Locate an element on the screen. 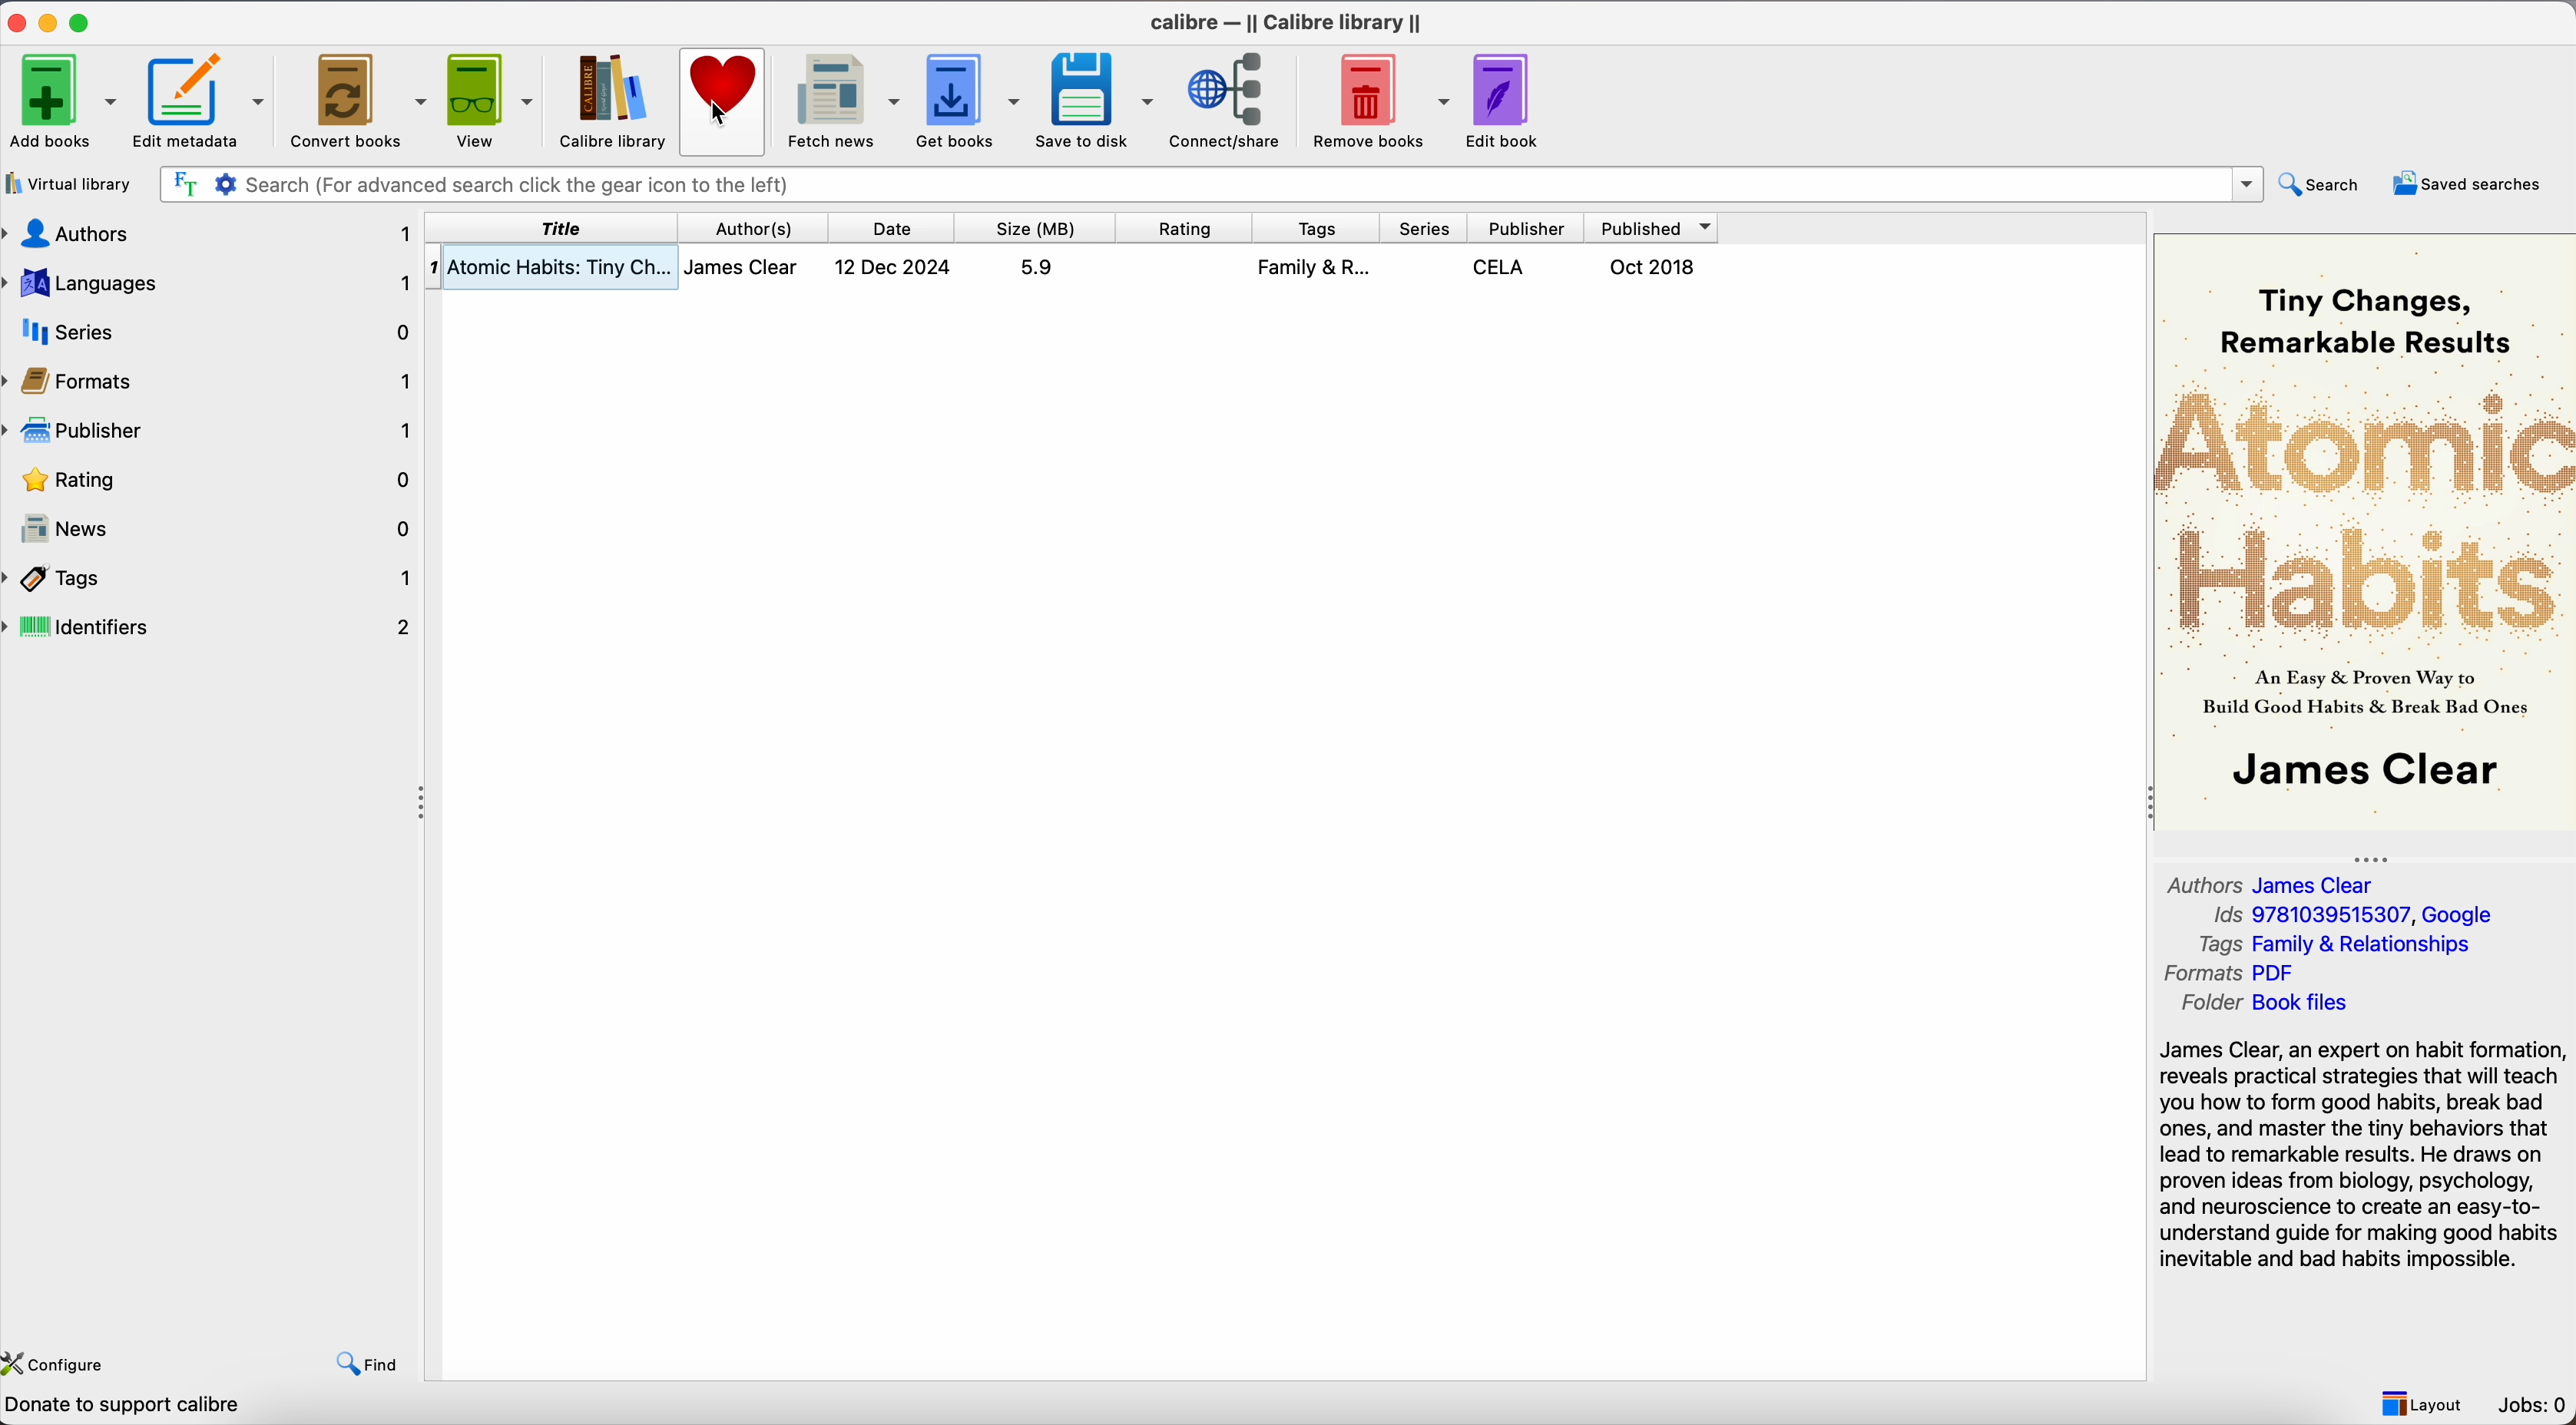 Image resolution: width=2576 pixels, height=1425 pixels. rating is located at coordinates (213, 479).